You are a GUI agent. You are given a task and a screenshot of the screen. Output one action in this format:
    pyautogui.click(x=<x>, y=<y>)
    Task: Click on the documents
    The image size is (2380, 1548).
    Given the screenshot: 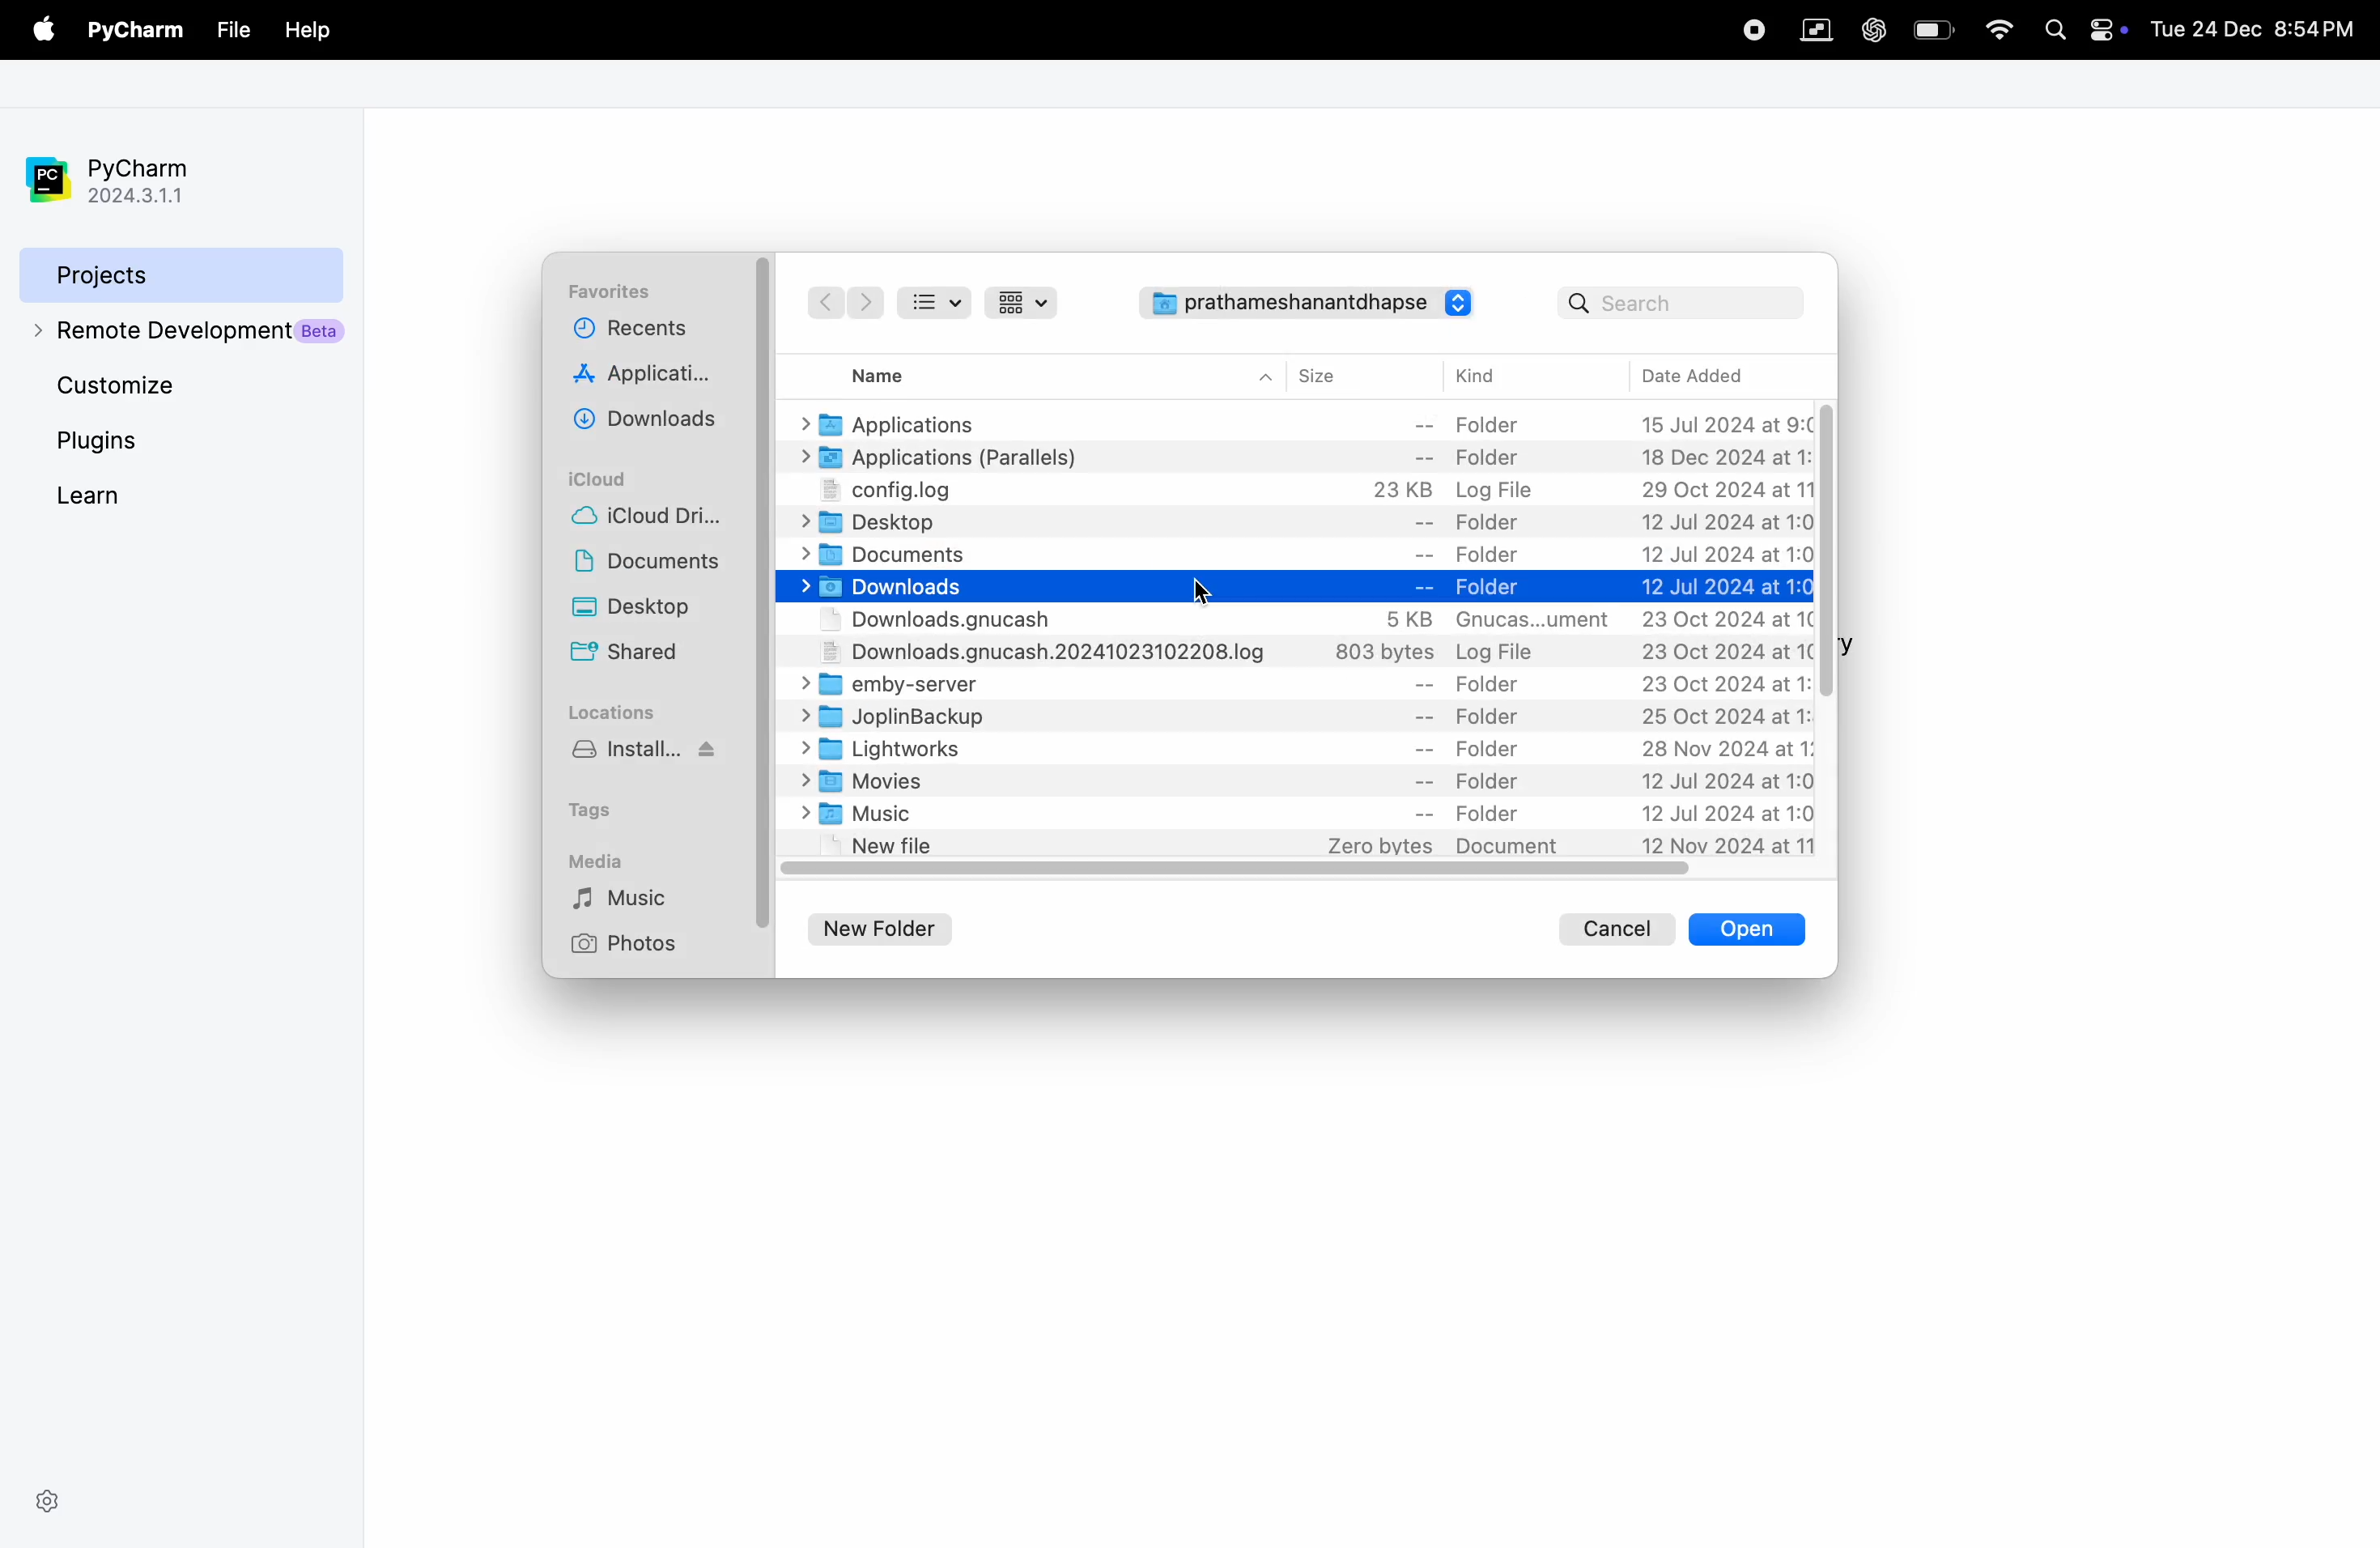 What is the action you would take?
    pyautogui.click(x=654, y=565)
    